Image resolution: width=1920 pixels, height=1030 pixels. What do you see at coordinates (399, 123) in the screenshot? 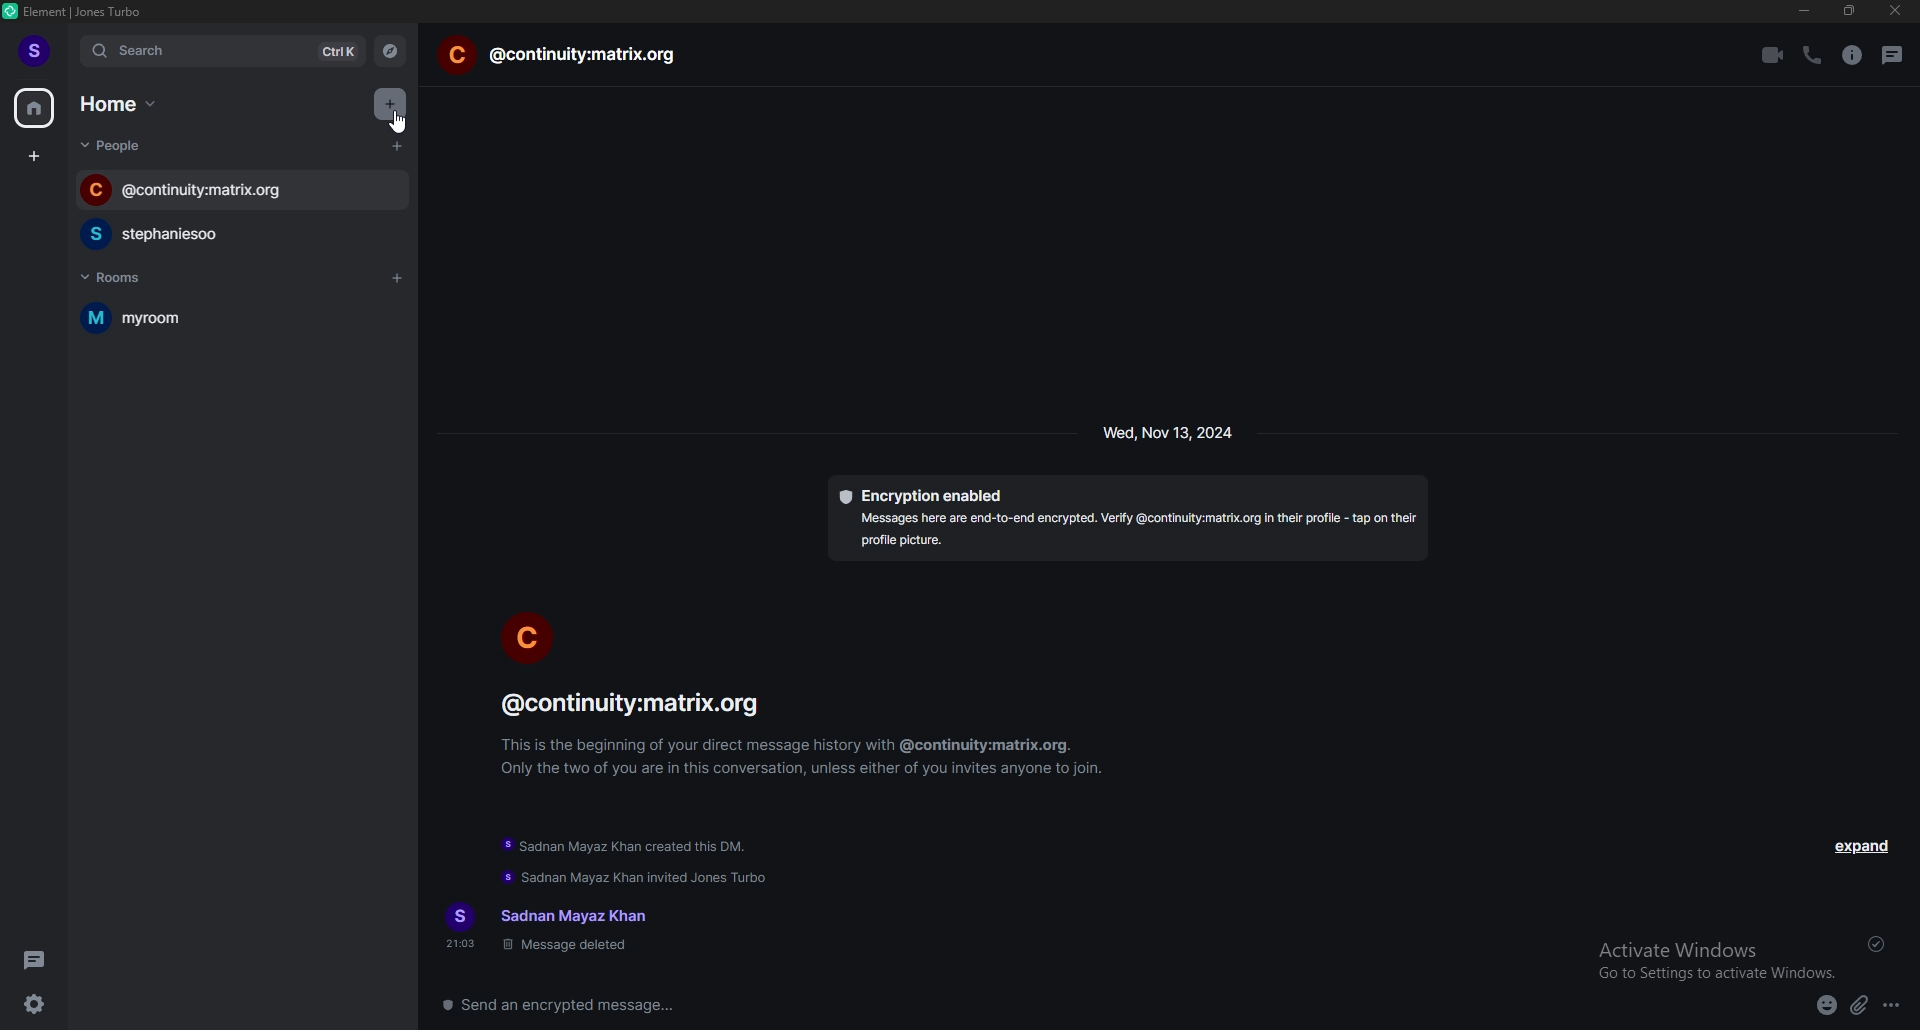
I see `cursor` at bounding box center [399, 123].